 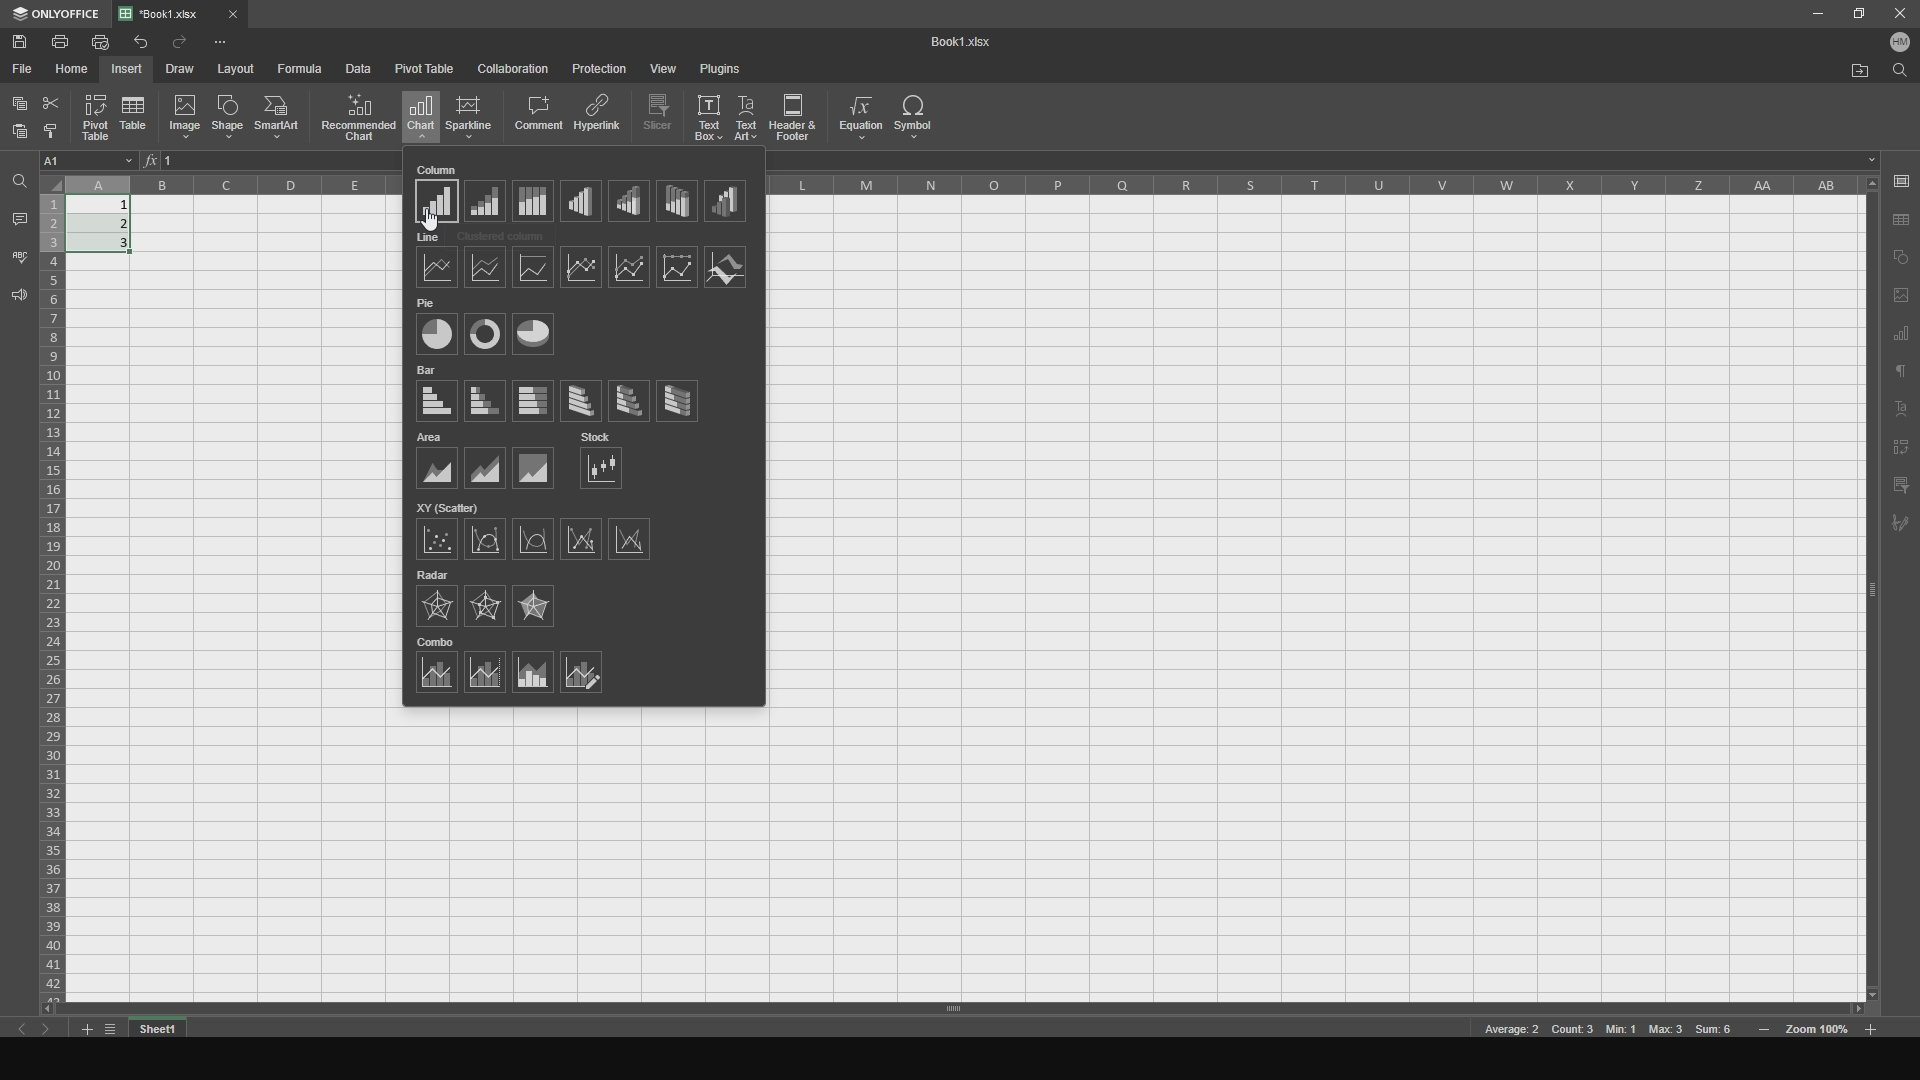 What do you see at coordinates (83, 1031) in the screenshot?
I see `add tab` at bounding box center [83, 1031].